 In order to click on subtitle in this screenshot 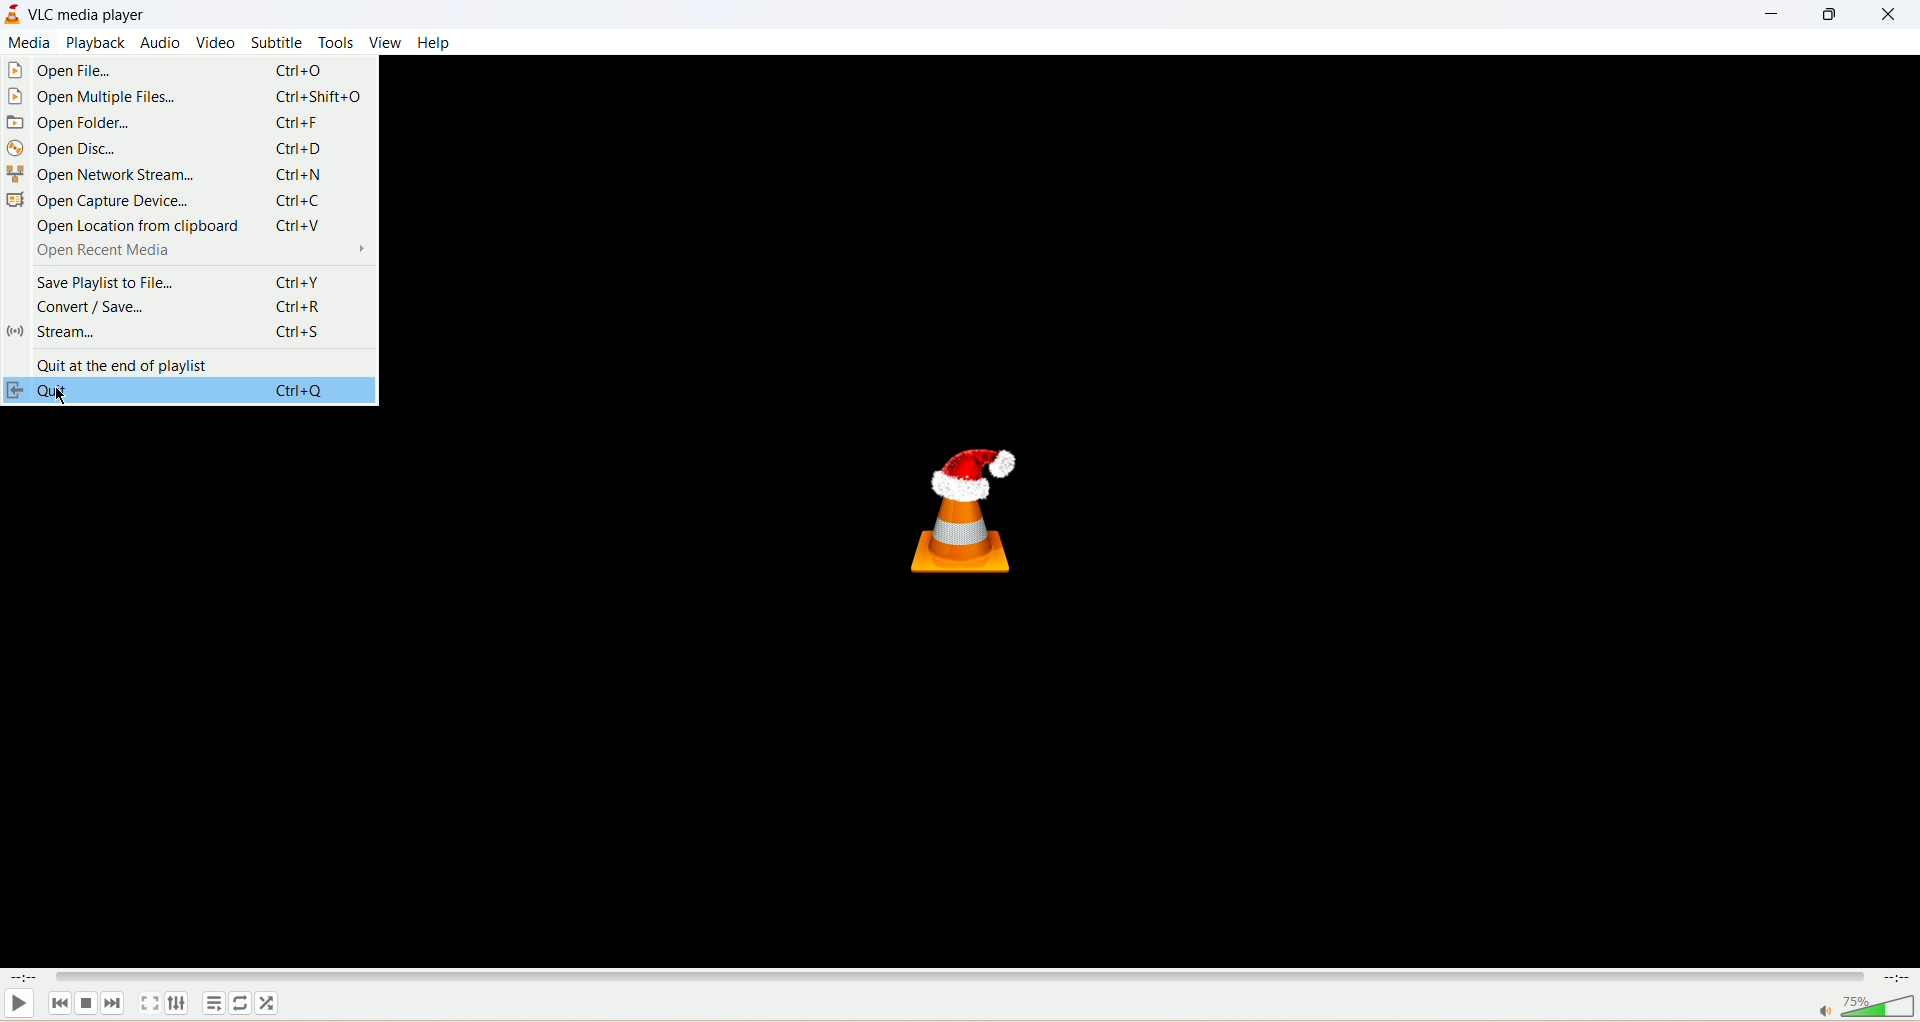, I will do `click(276, 43)`.